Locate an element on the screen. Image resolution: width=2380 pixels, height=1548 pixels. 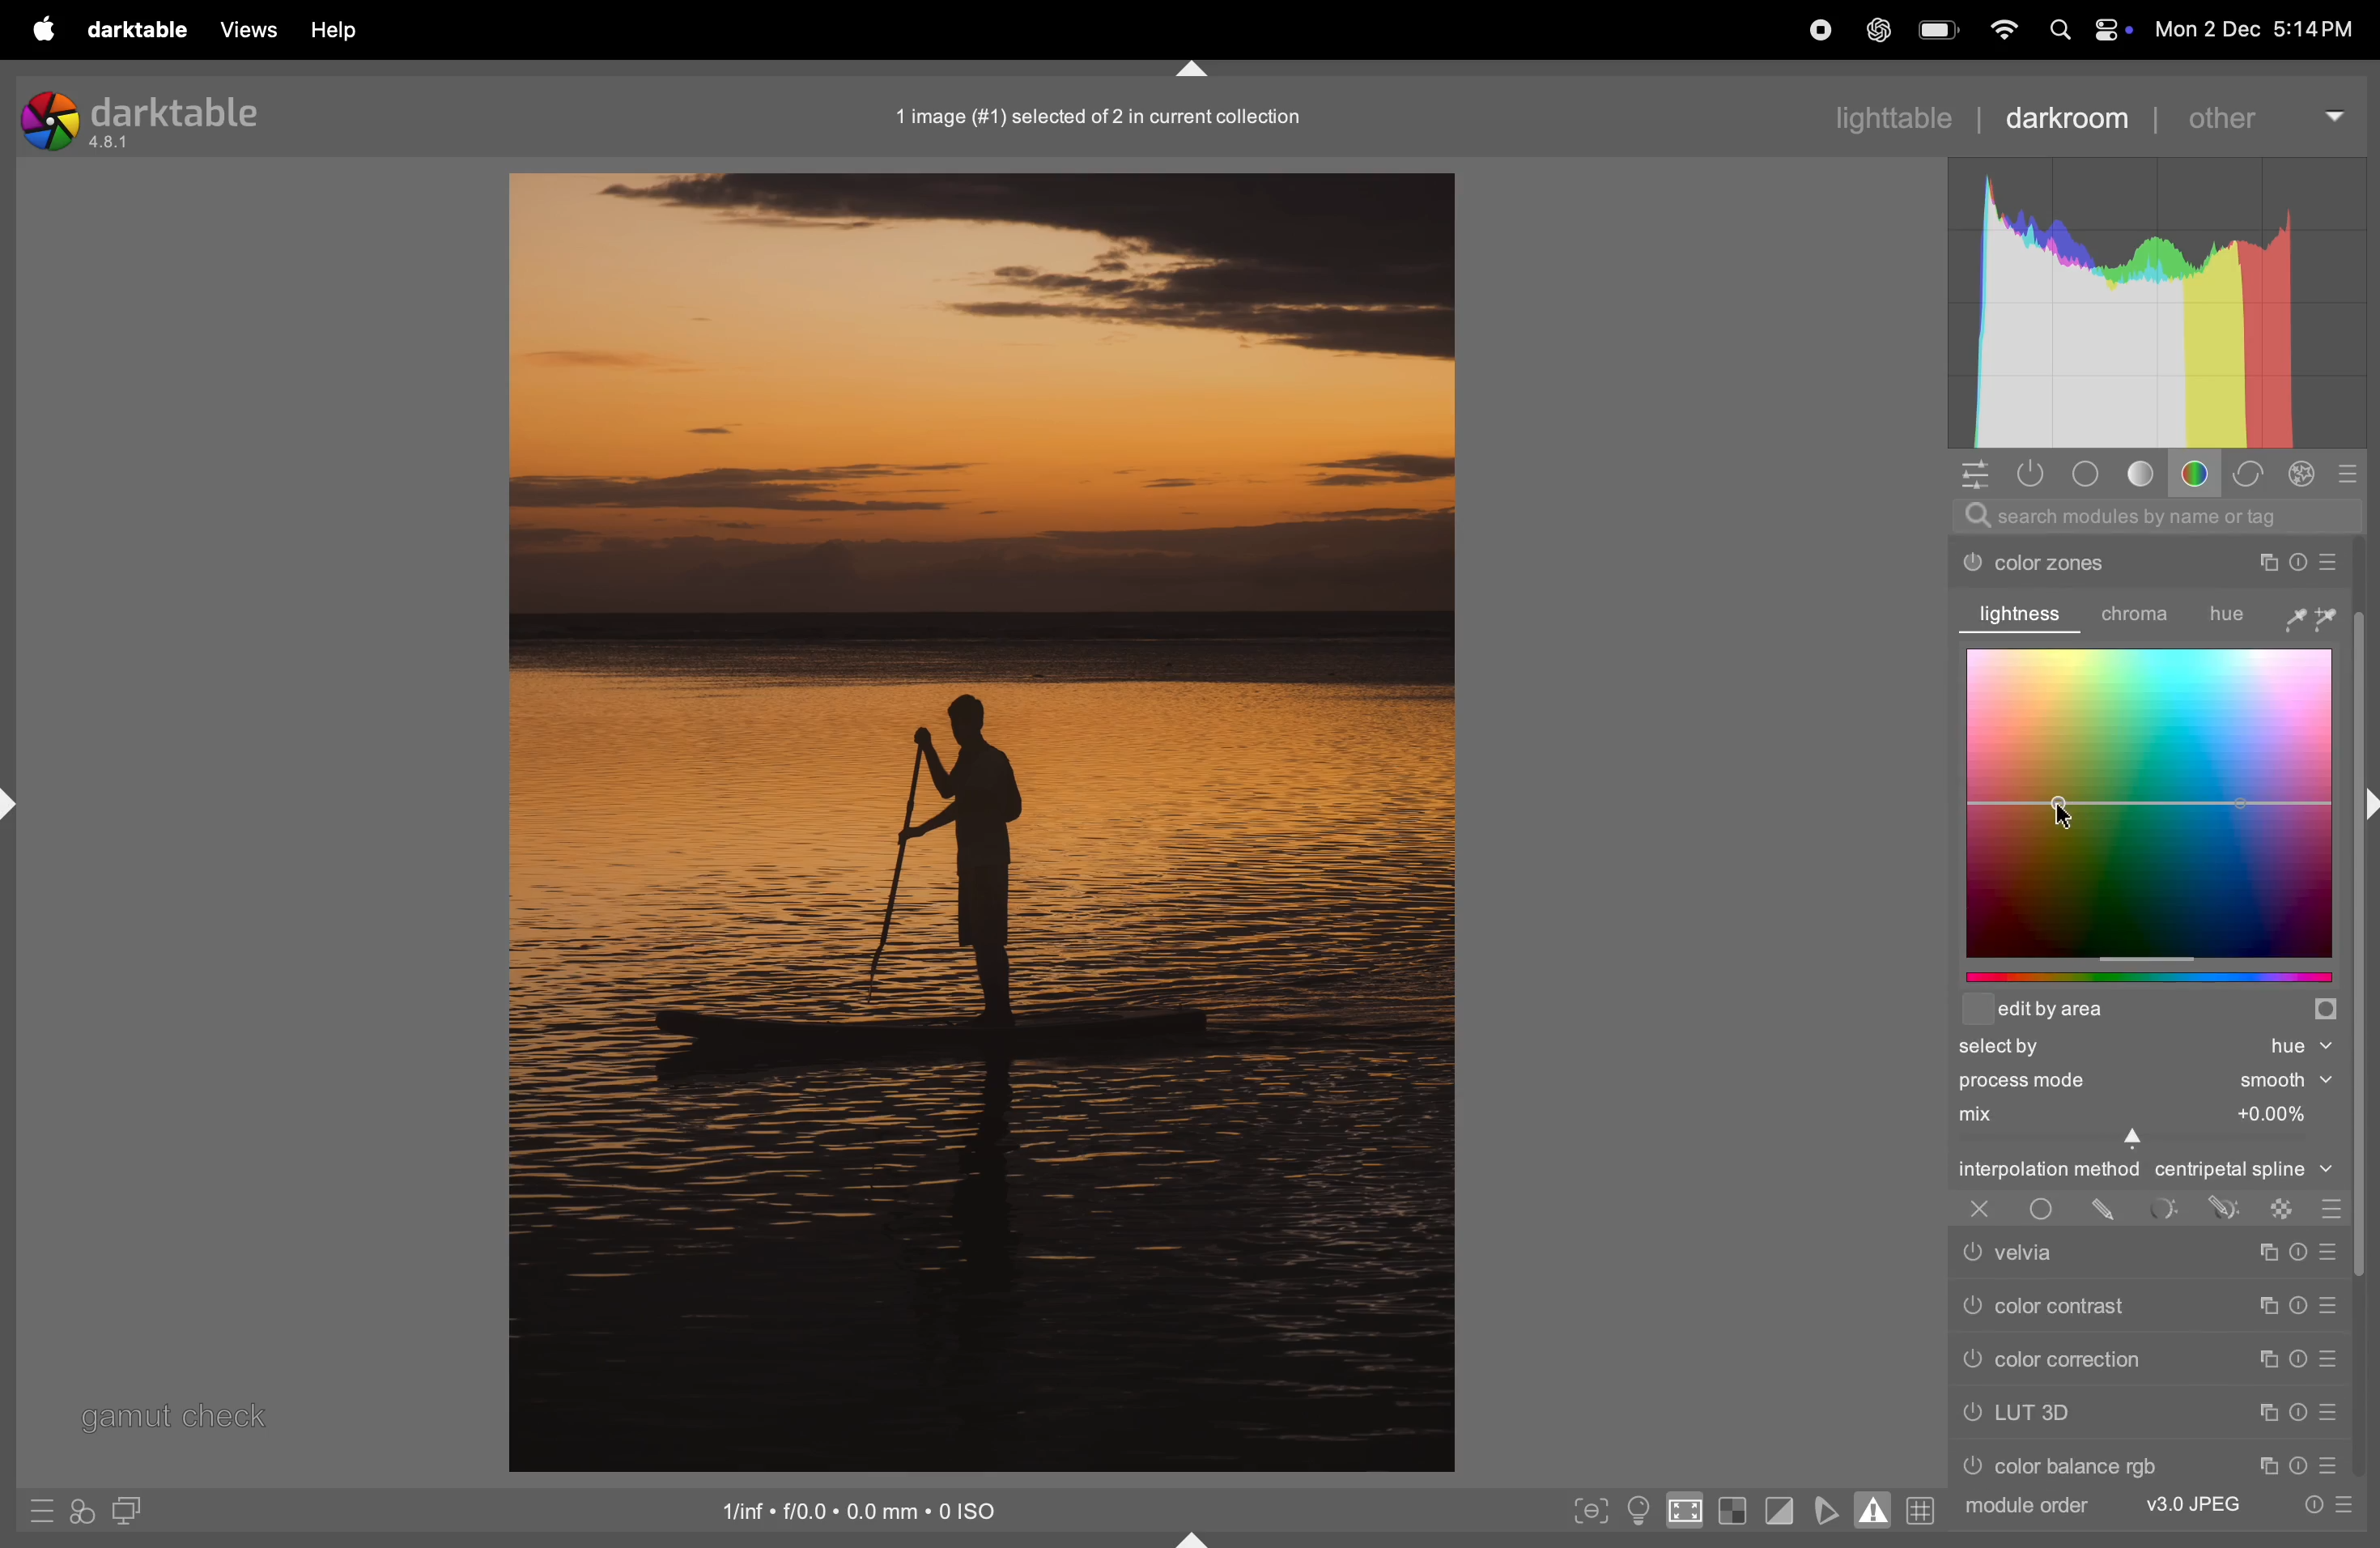
toggle clipping indications is located at coordinates (1783, 1512).